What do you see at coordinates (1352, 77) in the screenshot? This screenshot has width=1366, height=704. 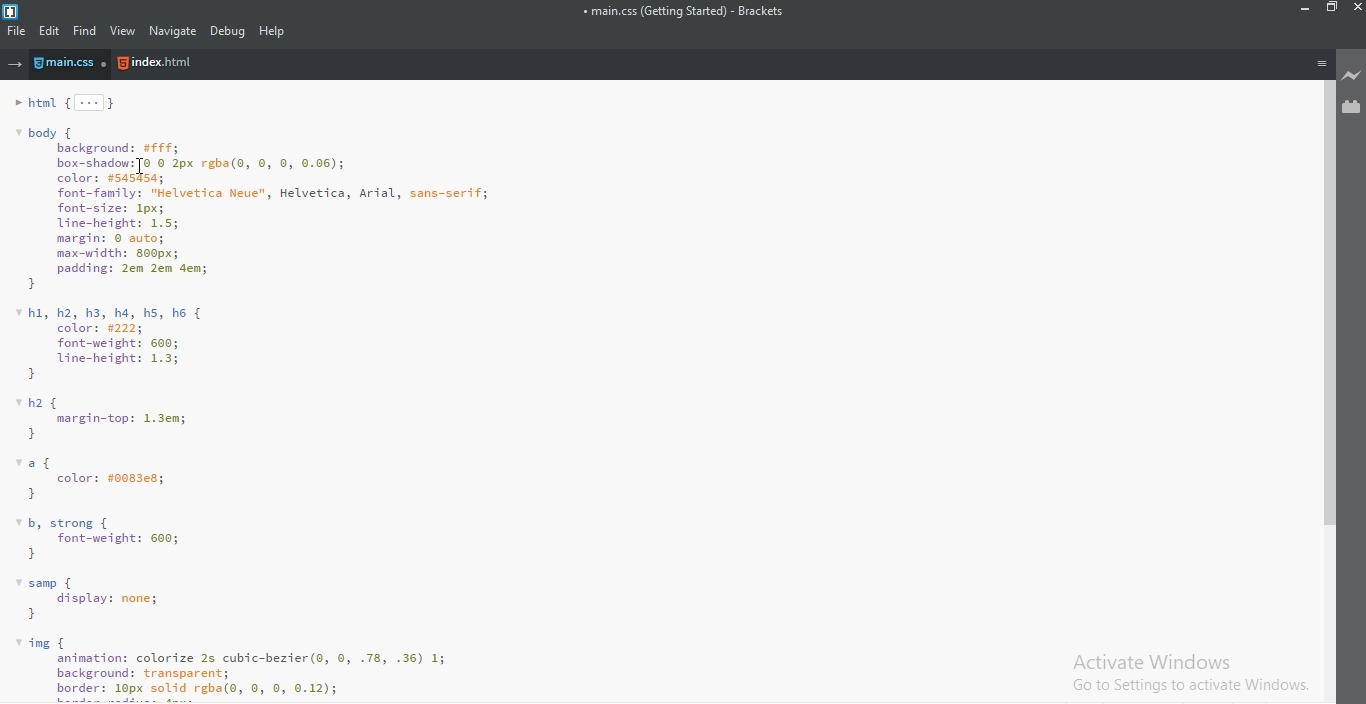 I see `live preview` at bounding box center [1352, 77].